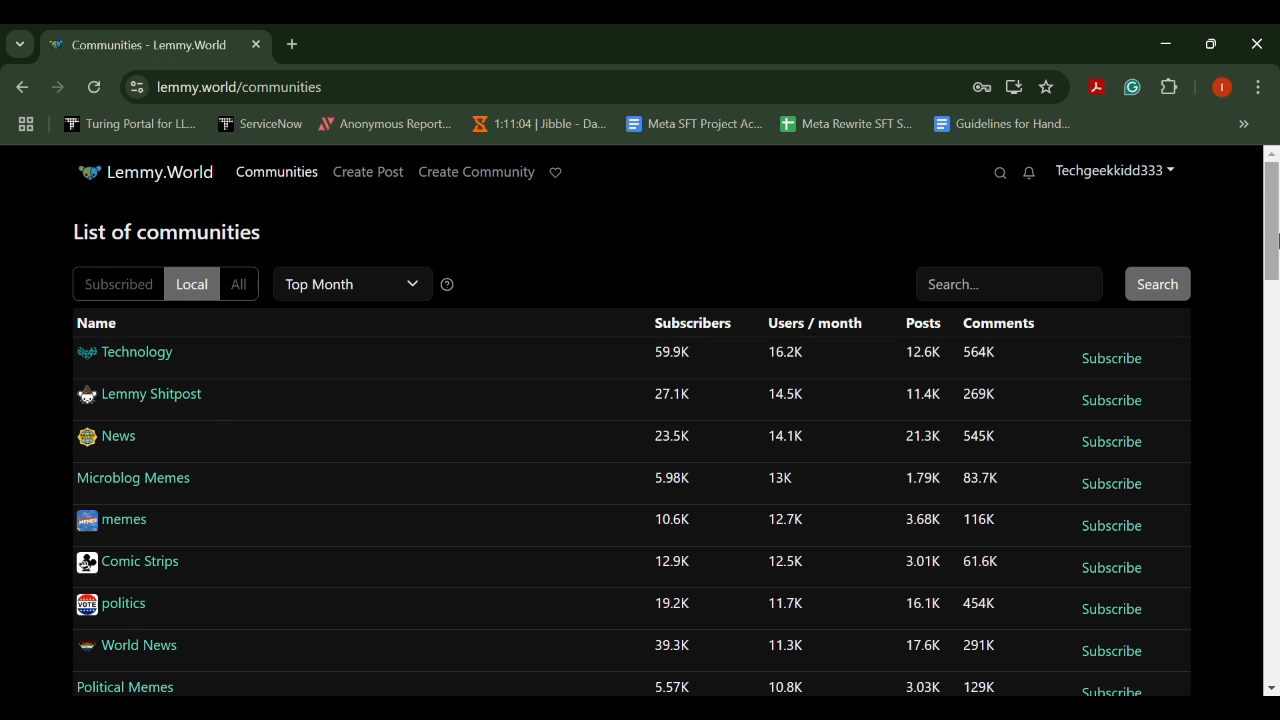 The height and width of the screenshot is (720, 1280). I want to click on Notifications, so click(1030, 174).